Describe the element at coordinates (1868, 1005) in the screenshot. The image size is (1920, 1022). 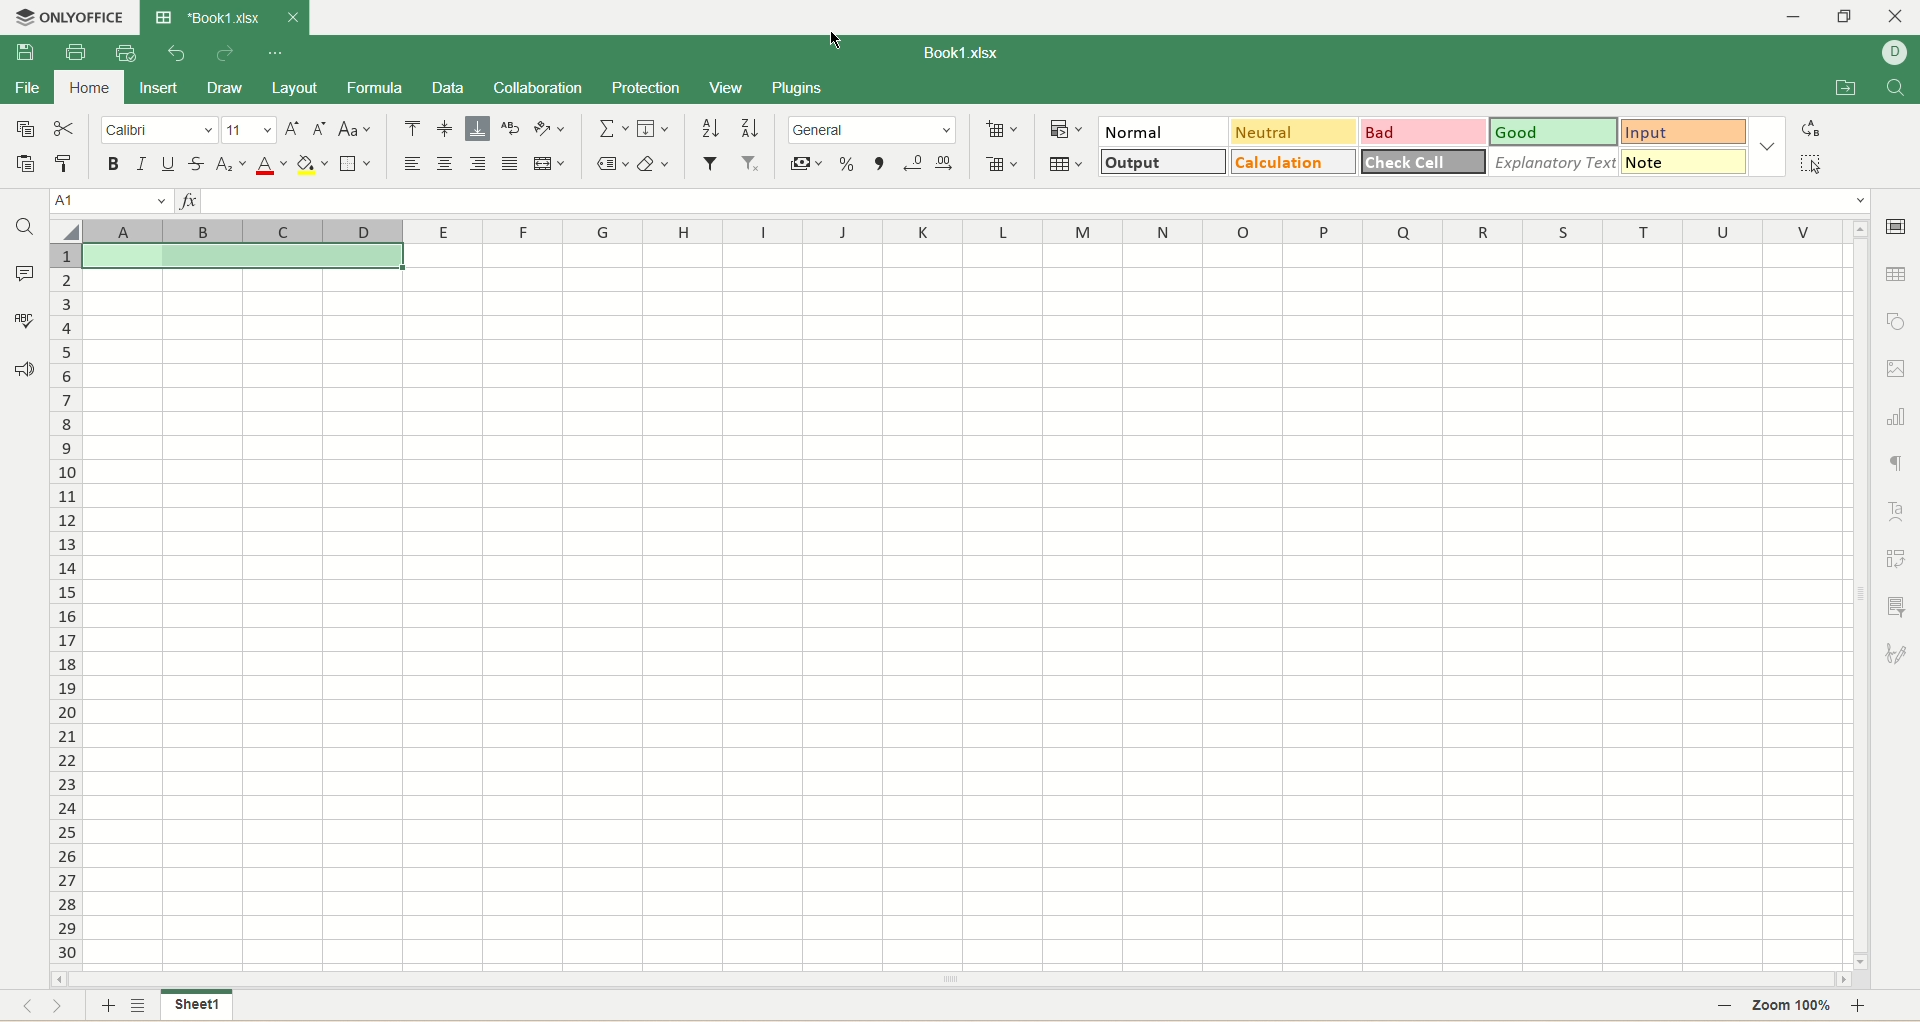
I see `zoom in` at that location.